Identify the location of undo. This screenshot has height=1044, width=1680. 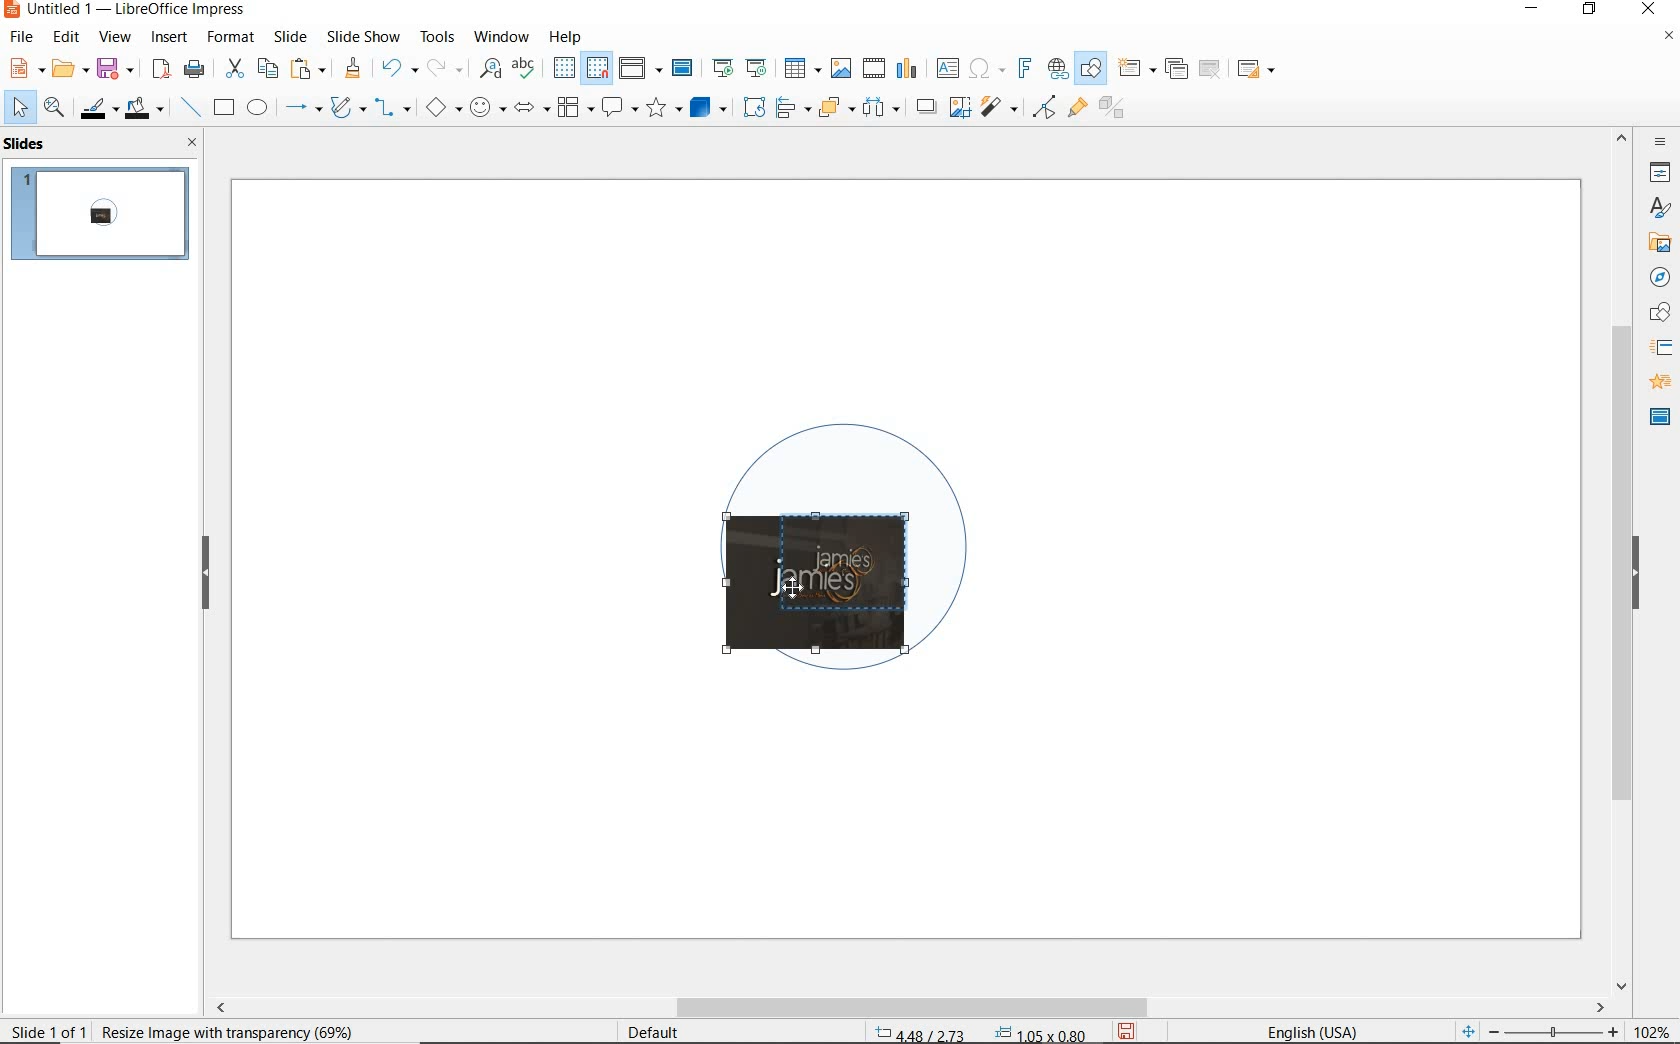
(396, 70).